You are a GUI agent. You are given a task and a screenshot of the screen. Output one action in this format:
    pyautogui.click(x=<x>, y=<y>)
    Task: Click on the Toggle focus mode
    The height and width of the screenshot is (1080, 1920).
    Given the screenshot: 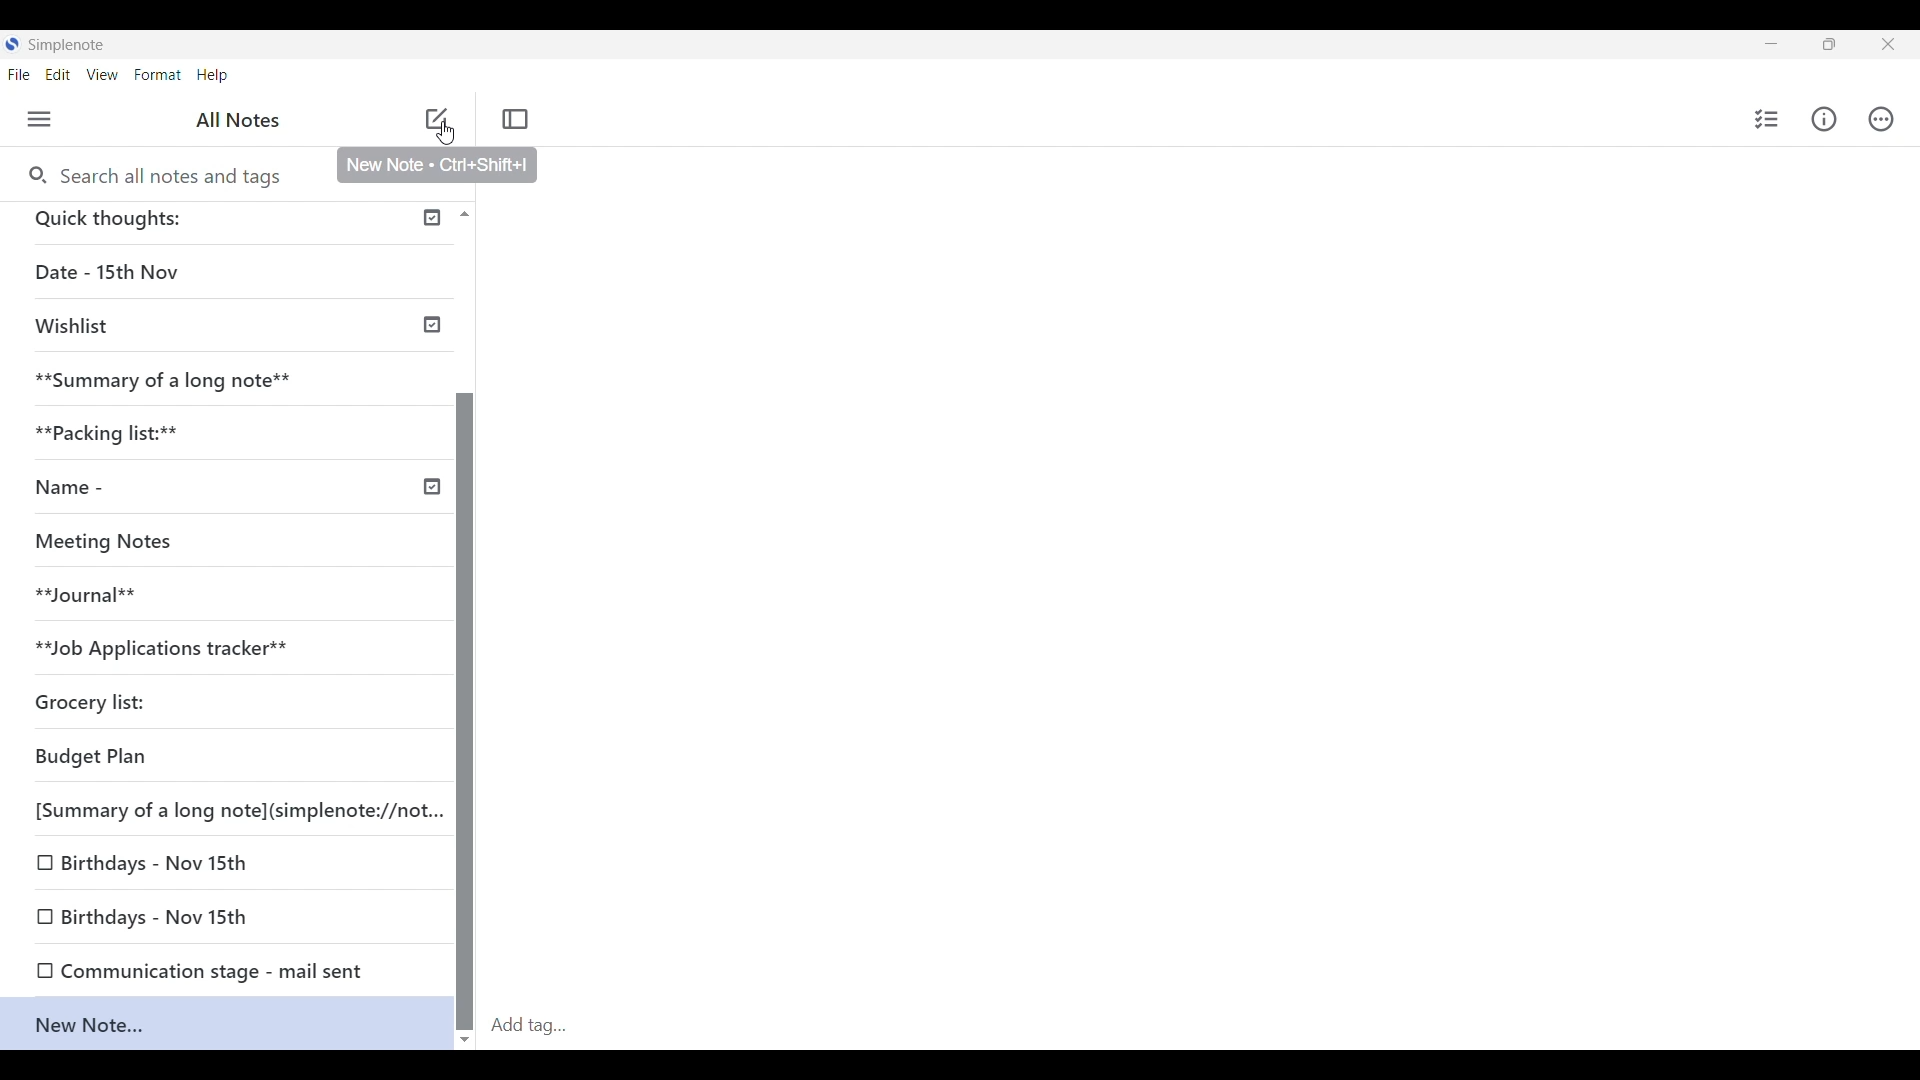 What is the action you would take?
    pyautogui.click(x=515, y=119)
    